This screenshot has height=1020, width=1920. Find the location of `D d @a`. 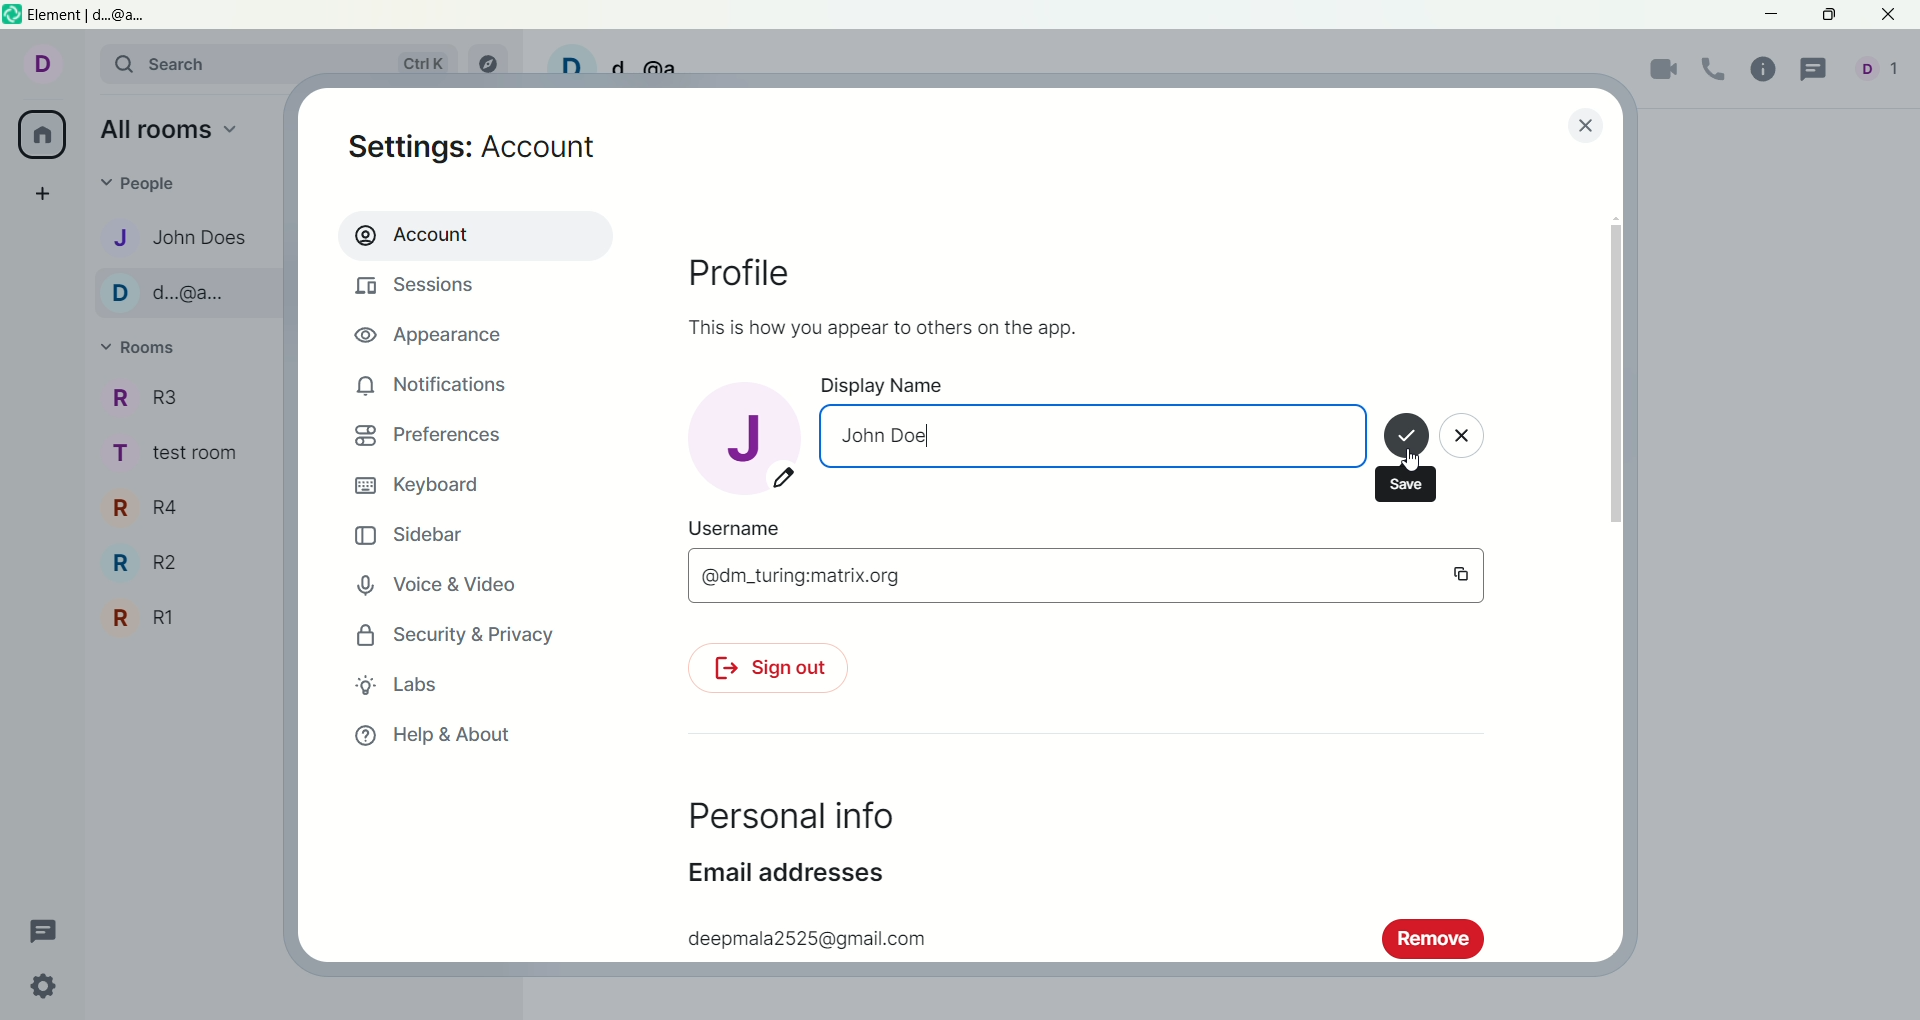

D d @a is located at coordinates (631, 61).